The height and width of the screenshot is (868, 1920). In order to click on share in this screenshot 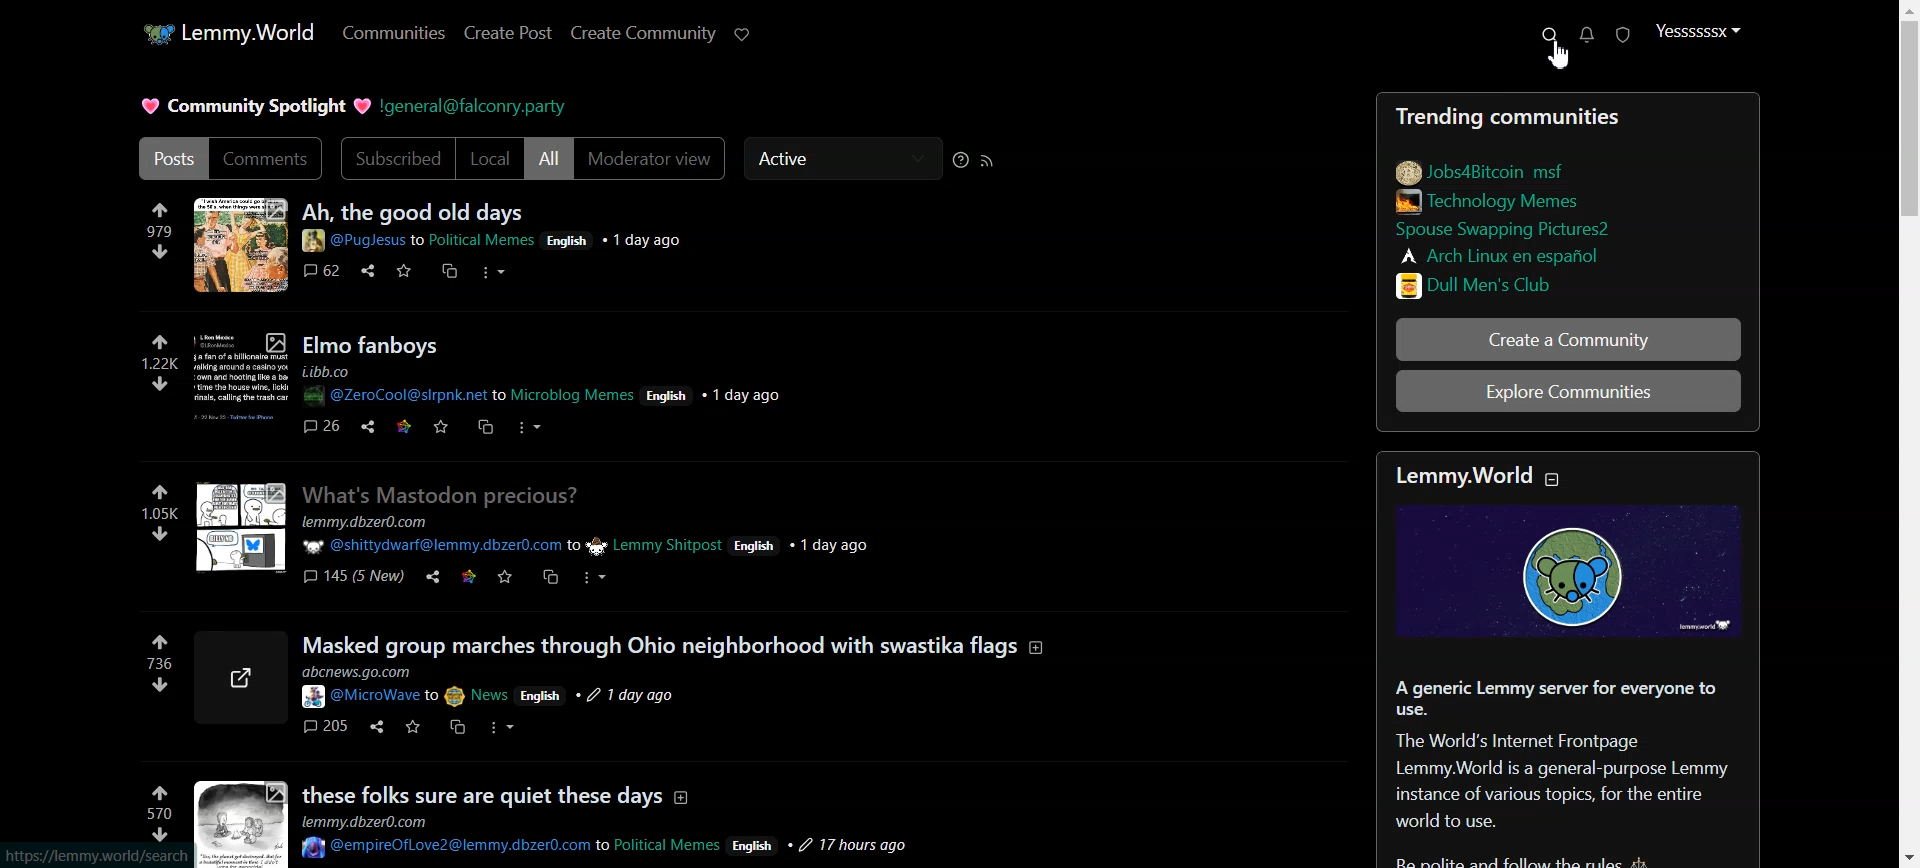, I will do `click(431, 575)`.